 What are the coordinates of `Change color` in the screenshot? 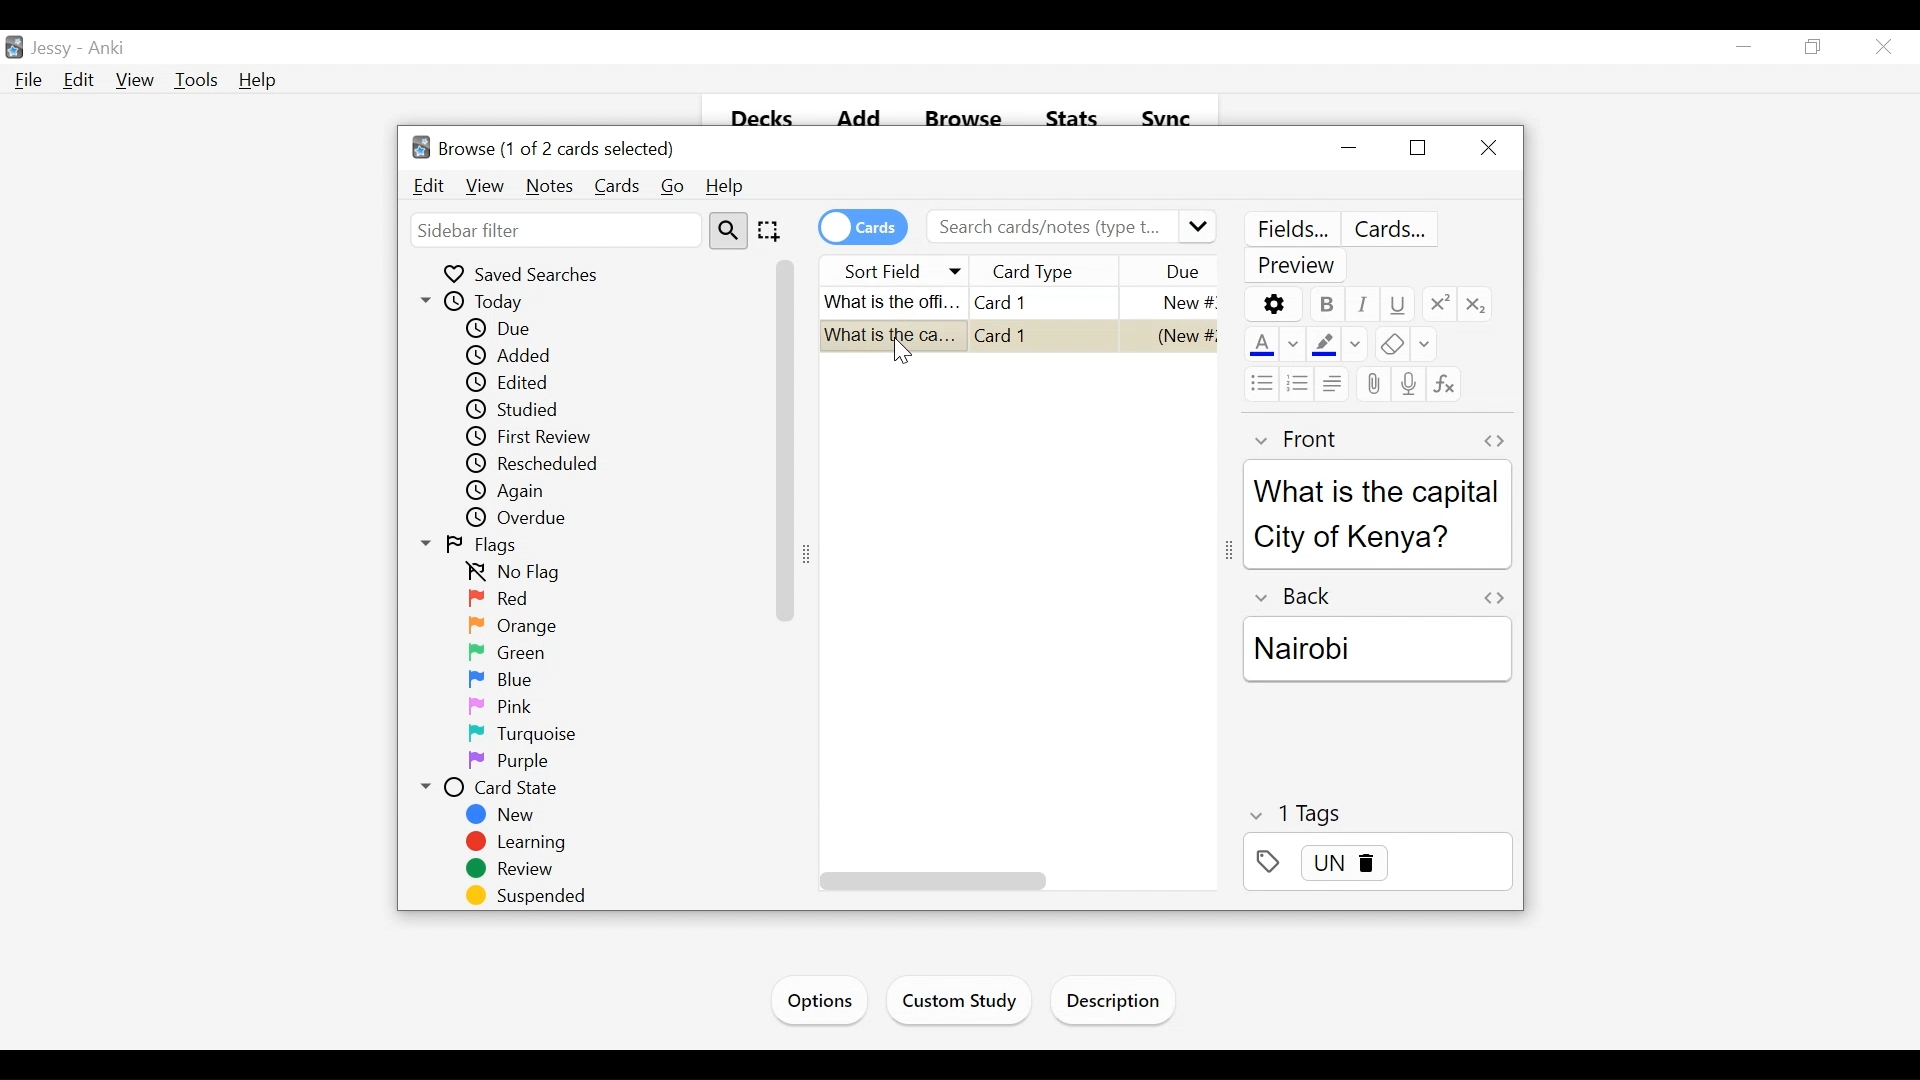 It's located at (1424, 346).